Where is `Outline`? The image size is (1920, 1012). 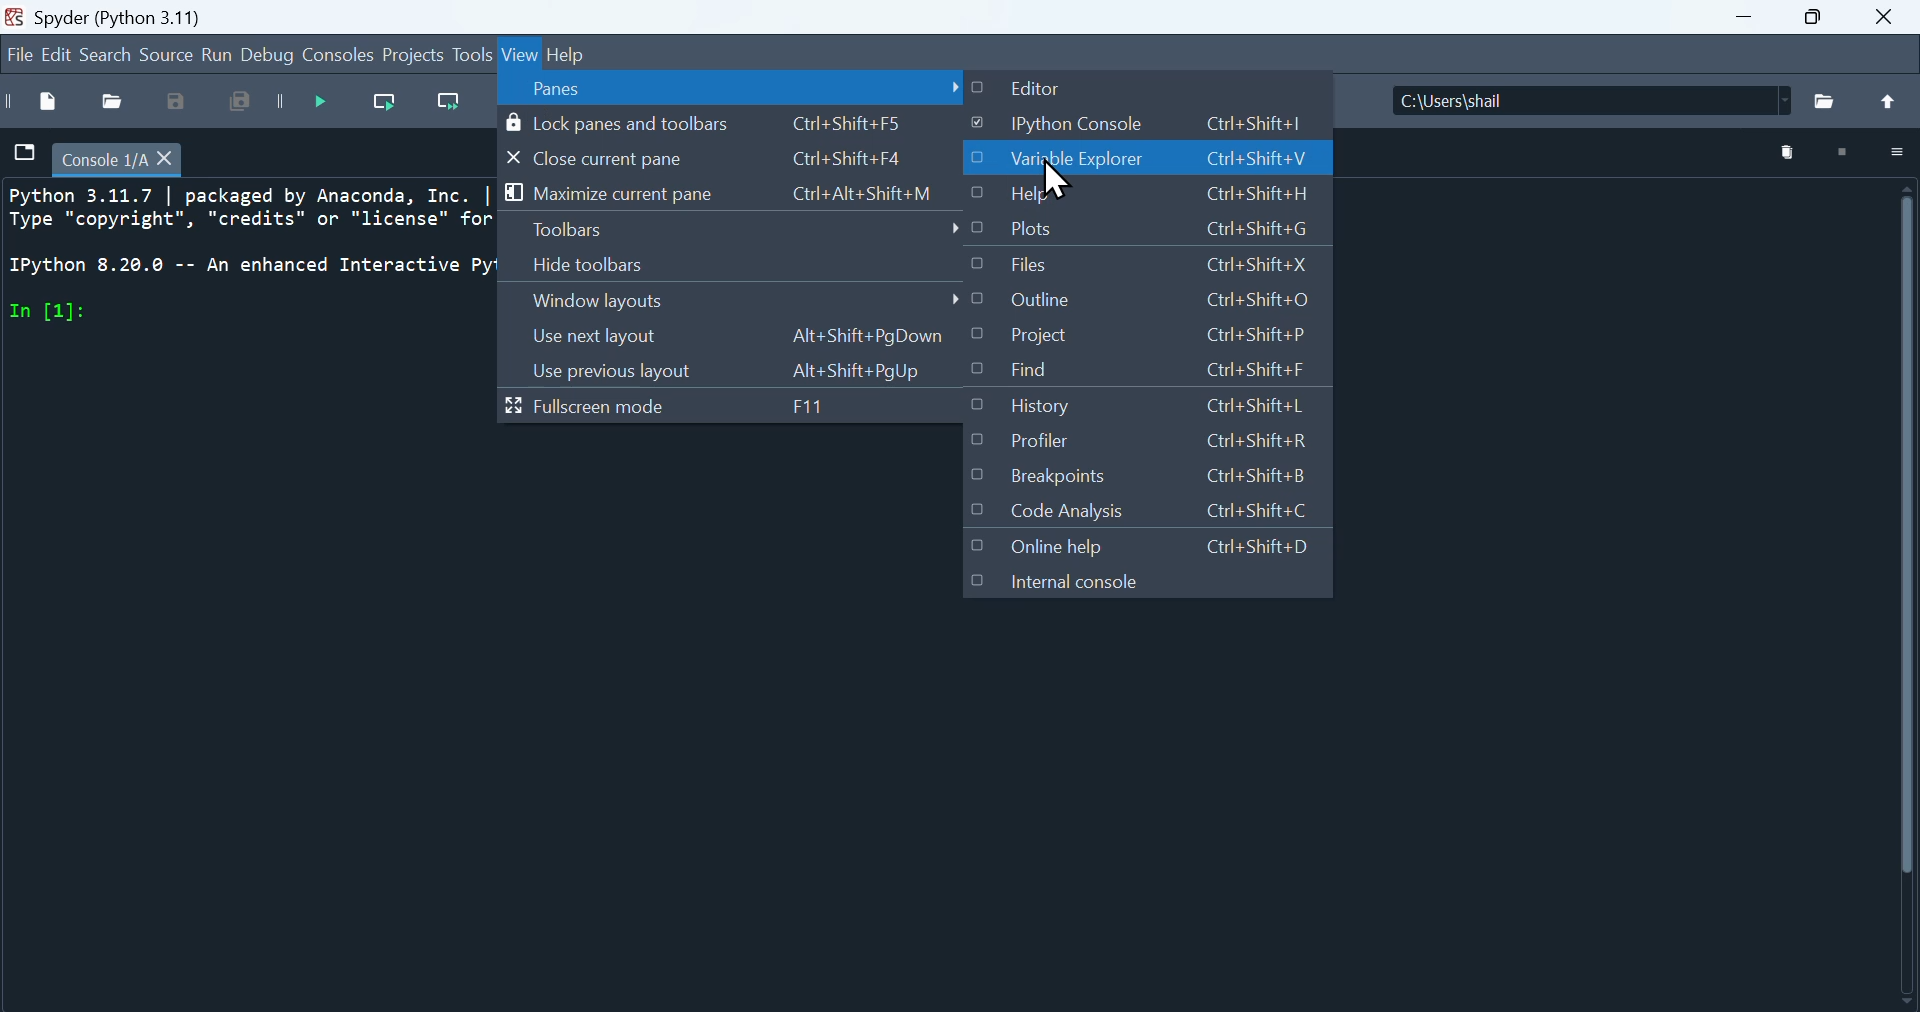
Outline is located at coordinates (1147, 300).